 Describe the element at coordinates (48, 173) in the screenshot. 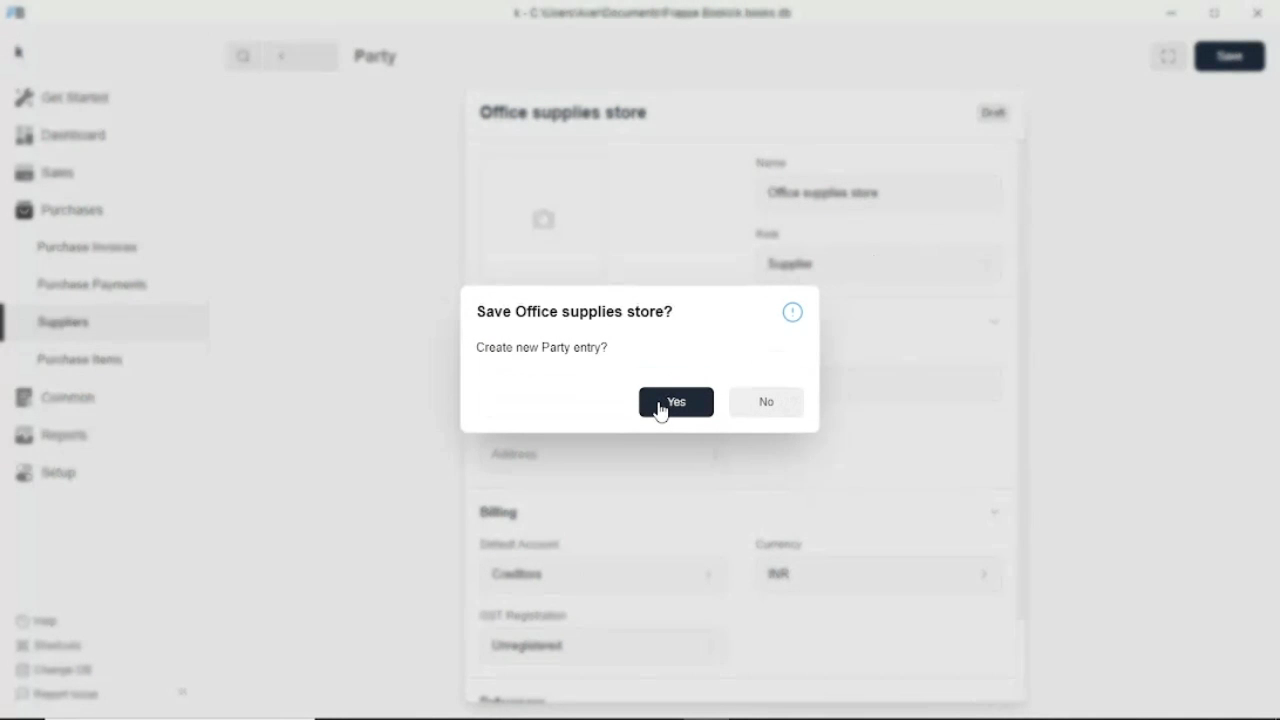

I see `Sales` at that location.